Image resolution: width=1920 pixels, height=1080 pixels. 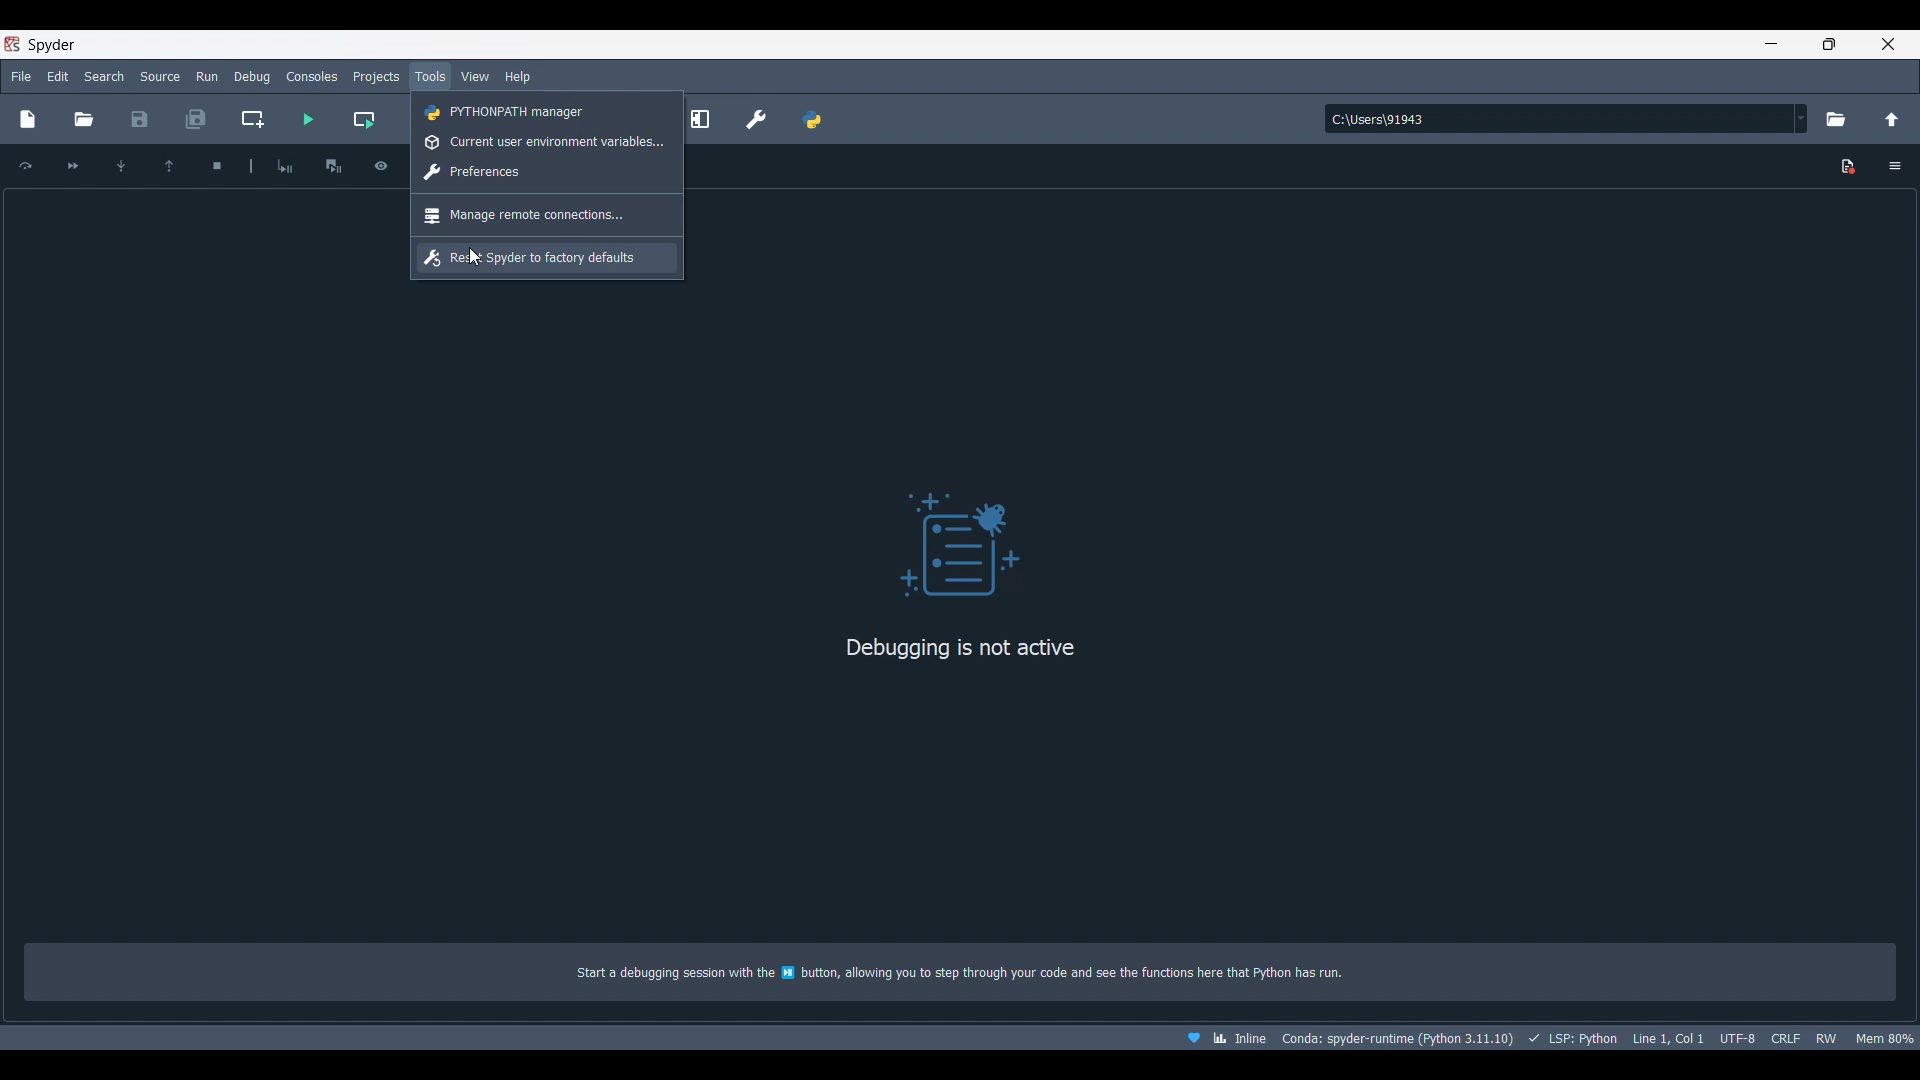 I want to click on Reset Spyder to factory defaults, highlighted by cursor, so click(x=547, y=258).